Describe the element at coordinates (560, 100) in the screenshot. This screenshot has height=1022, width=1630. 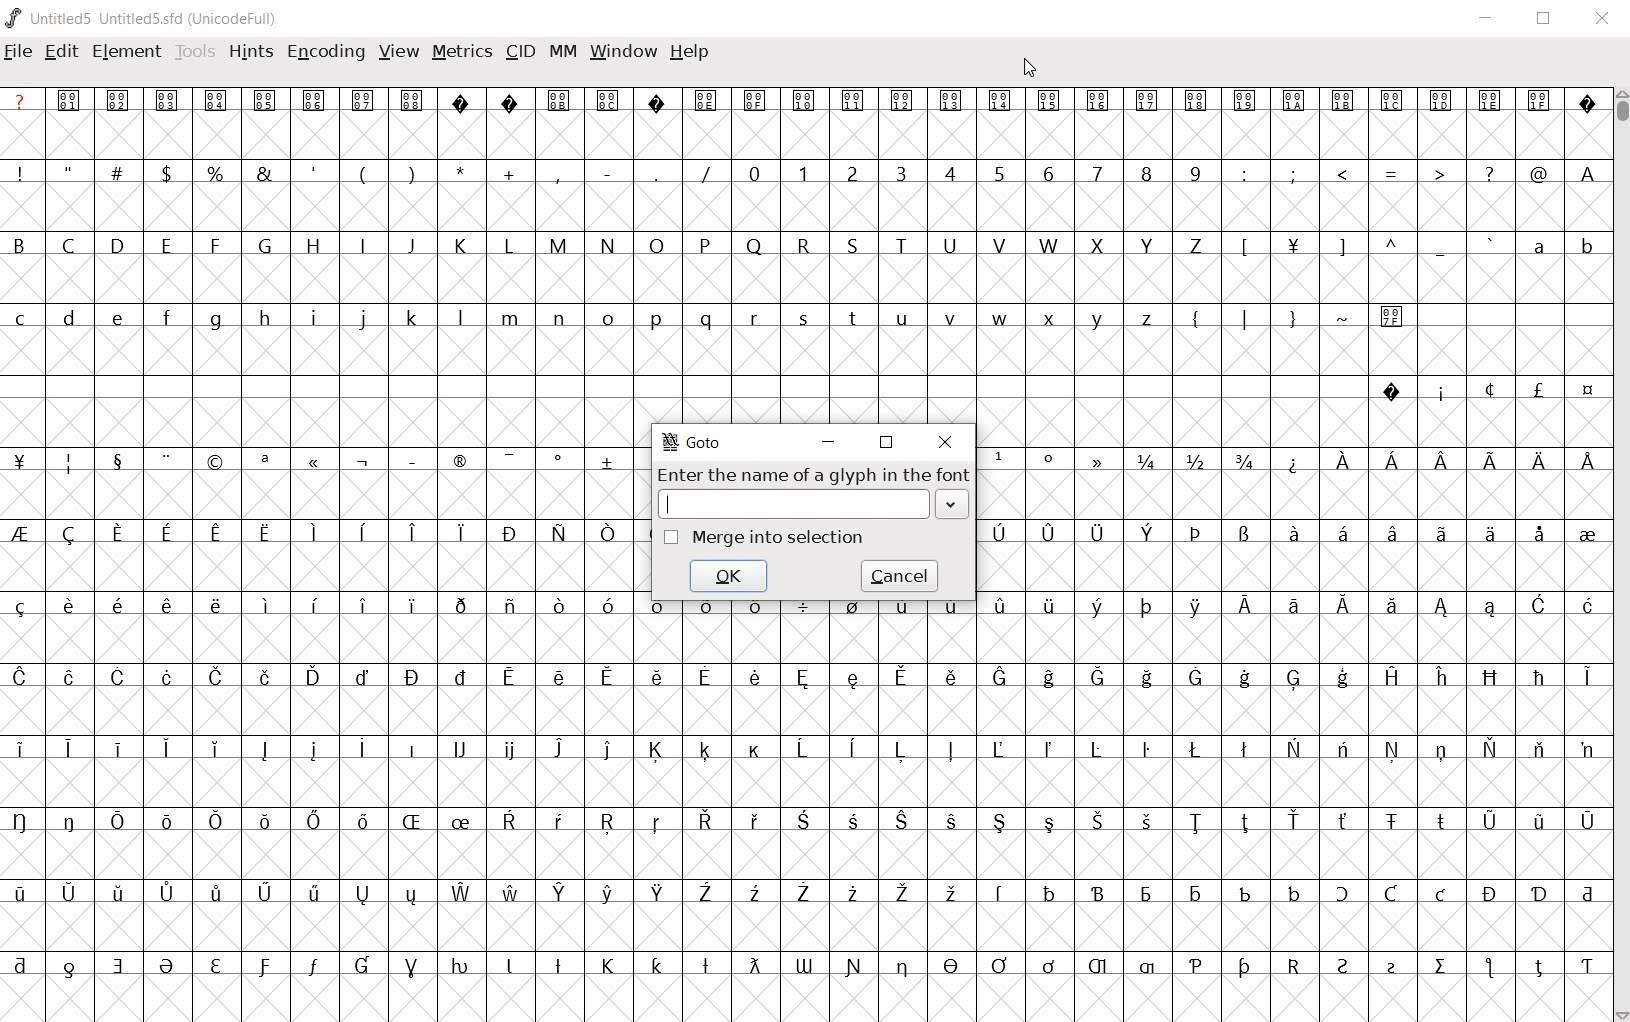
I see `Symbol` at that location.